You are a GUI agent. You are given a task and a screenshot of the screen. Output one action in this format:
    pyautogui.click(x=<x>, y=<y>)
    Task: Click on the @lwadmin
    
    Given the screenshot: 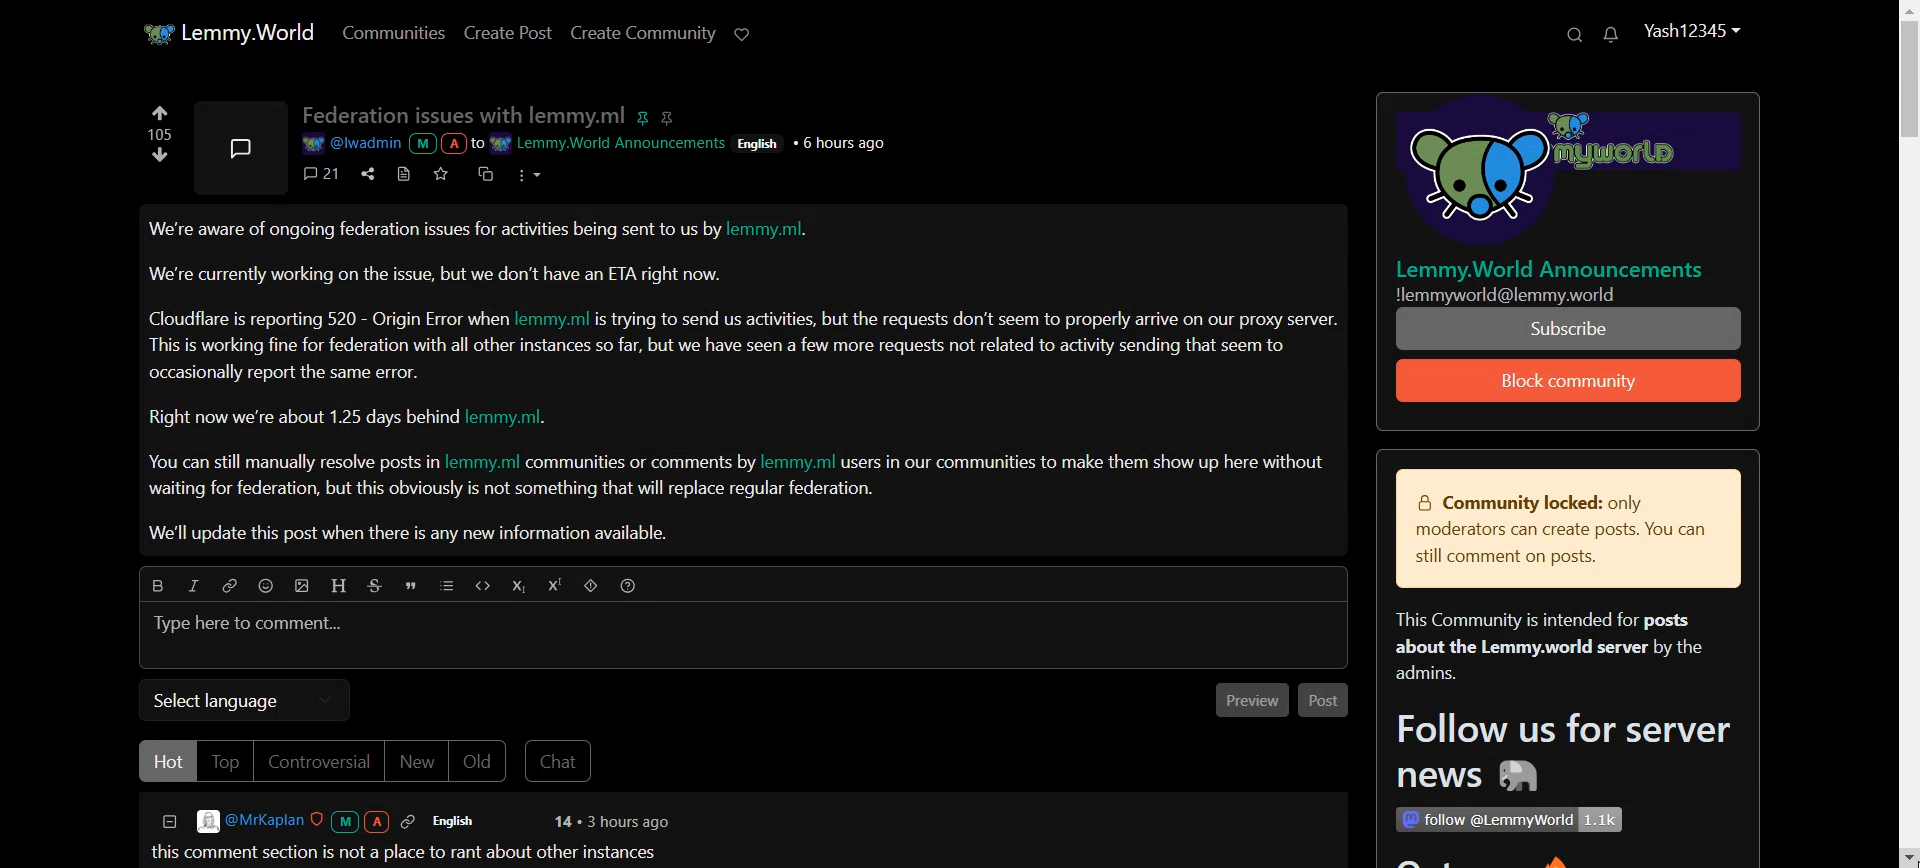 What is the action you would take?
    pyautogui.click(x=393, y=144)
    